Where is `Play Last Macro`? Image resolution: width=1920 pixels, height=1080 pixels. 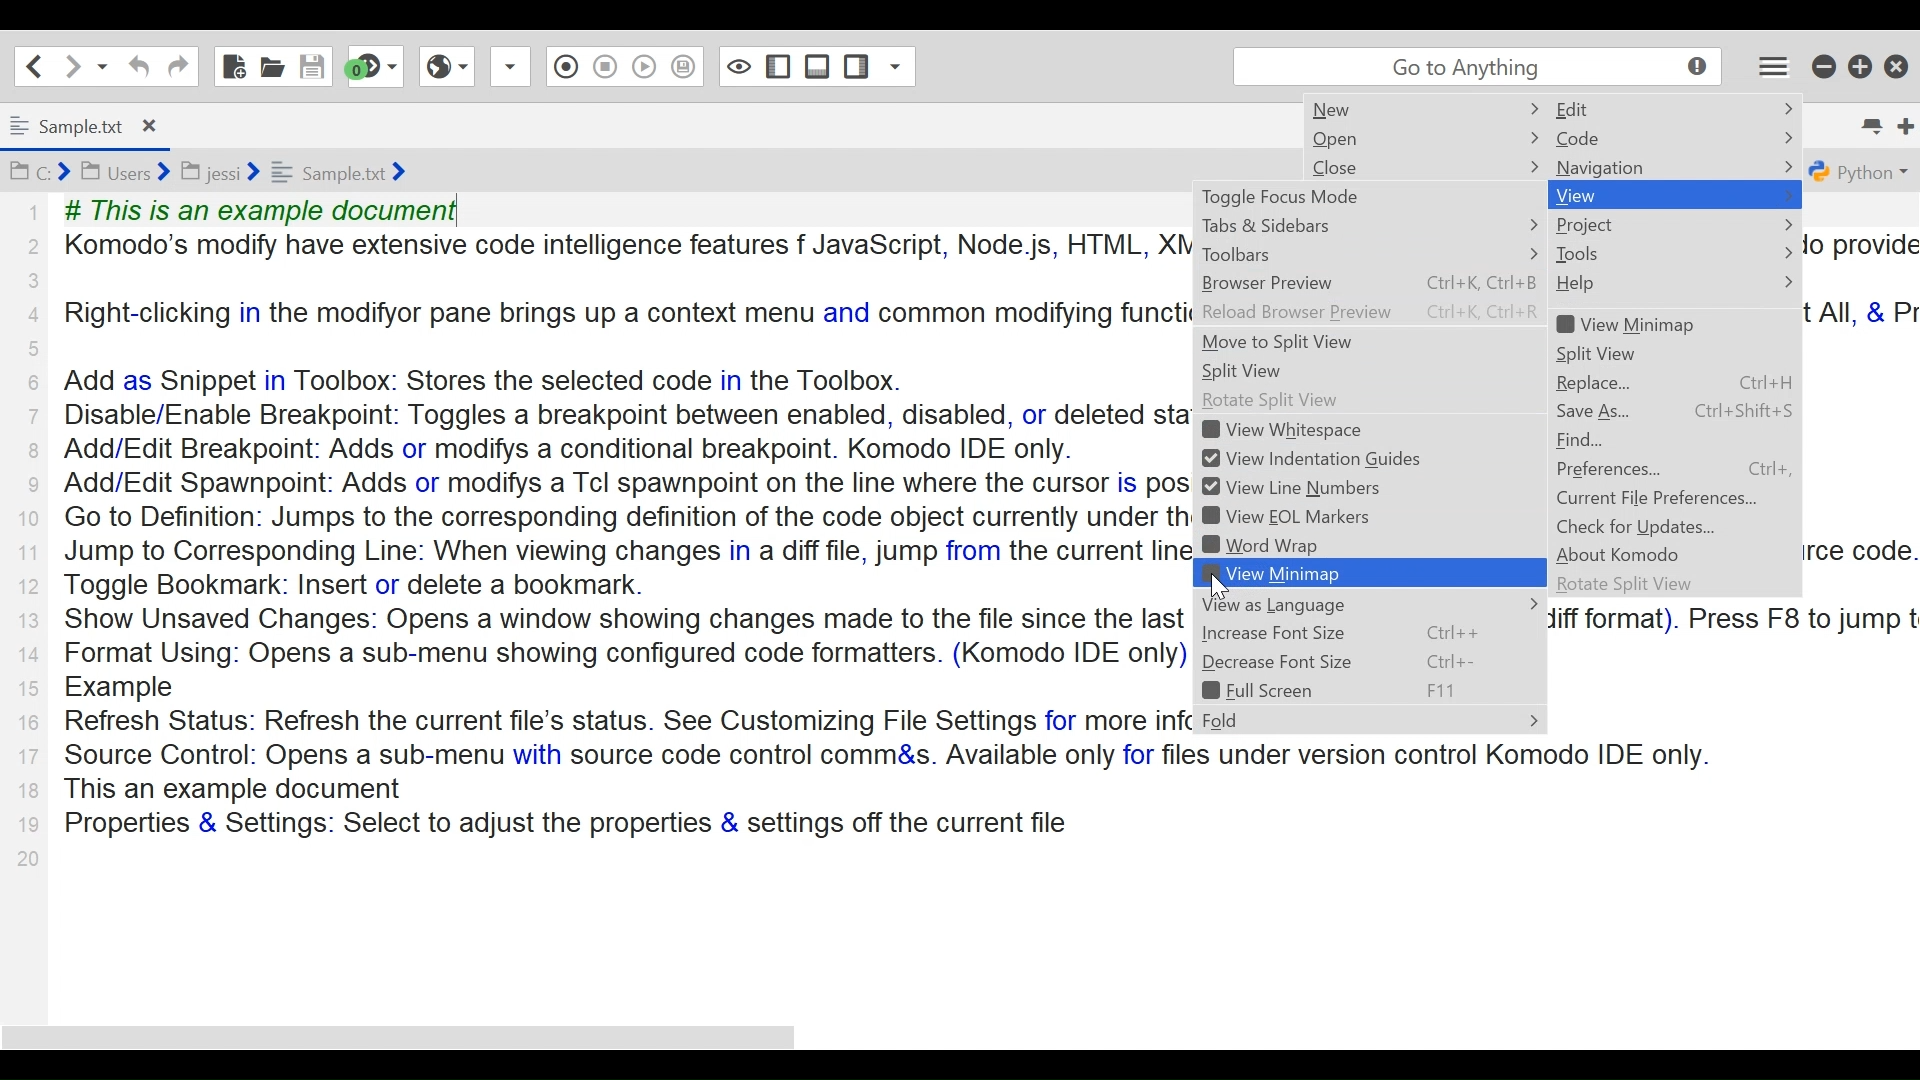
Play Last Macro is located at coordinates (604, 66).